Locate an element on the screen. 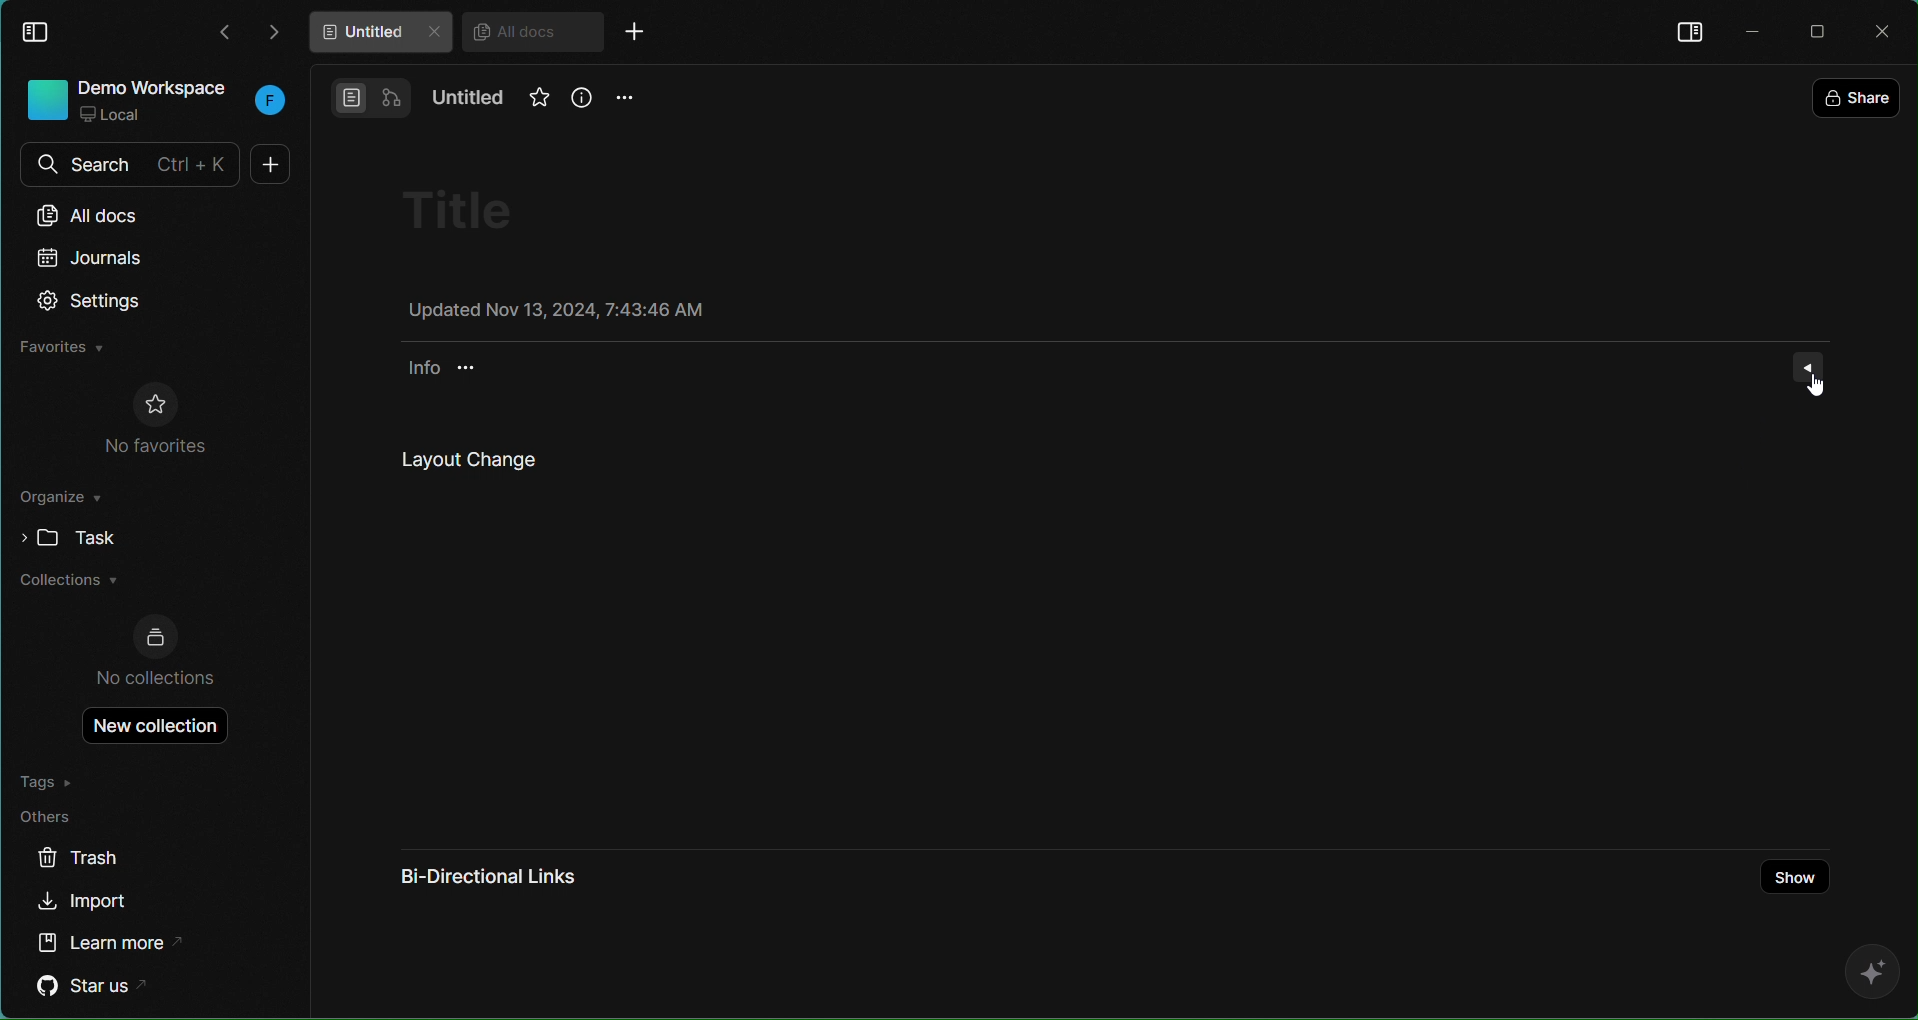  + is located at coordinates (643, 34).